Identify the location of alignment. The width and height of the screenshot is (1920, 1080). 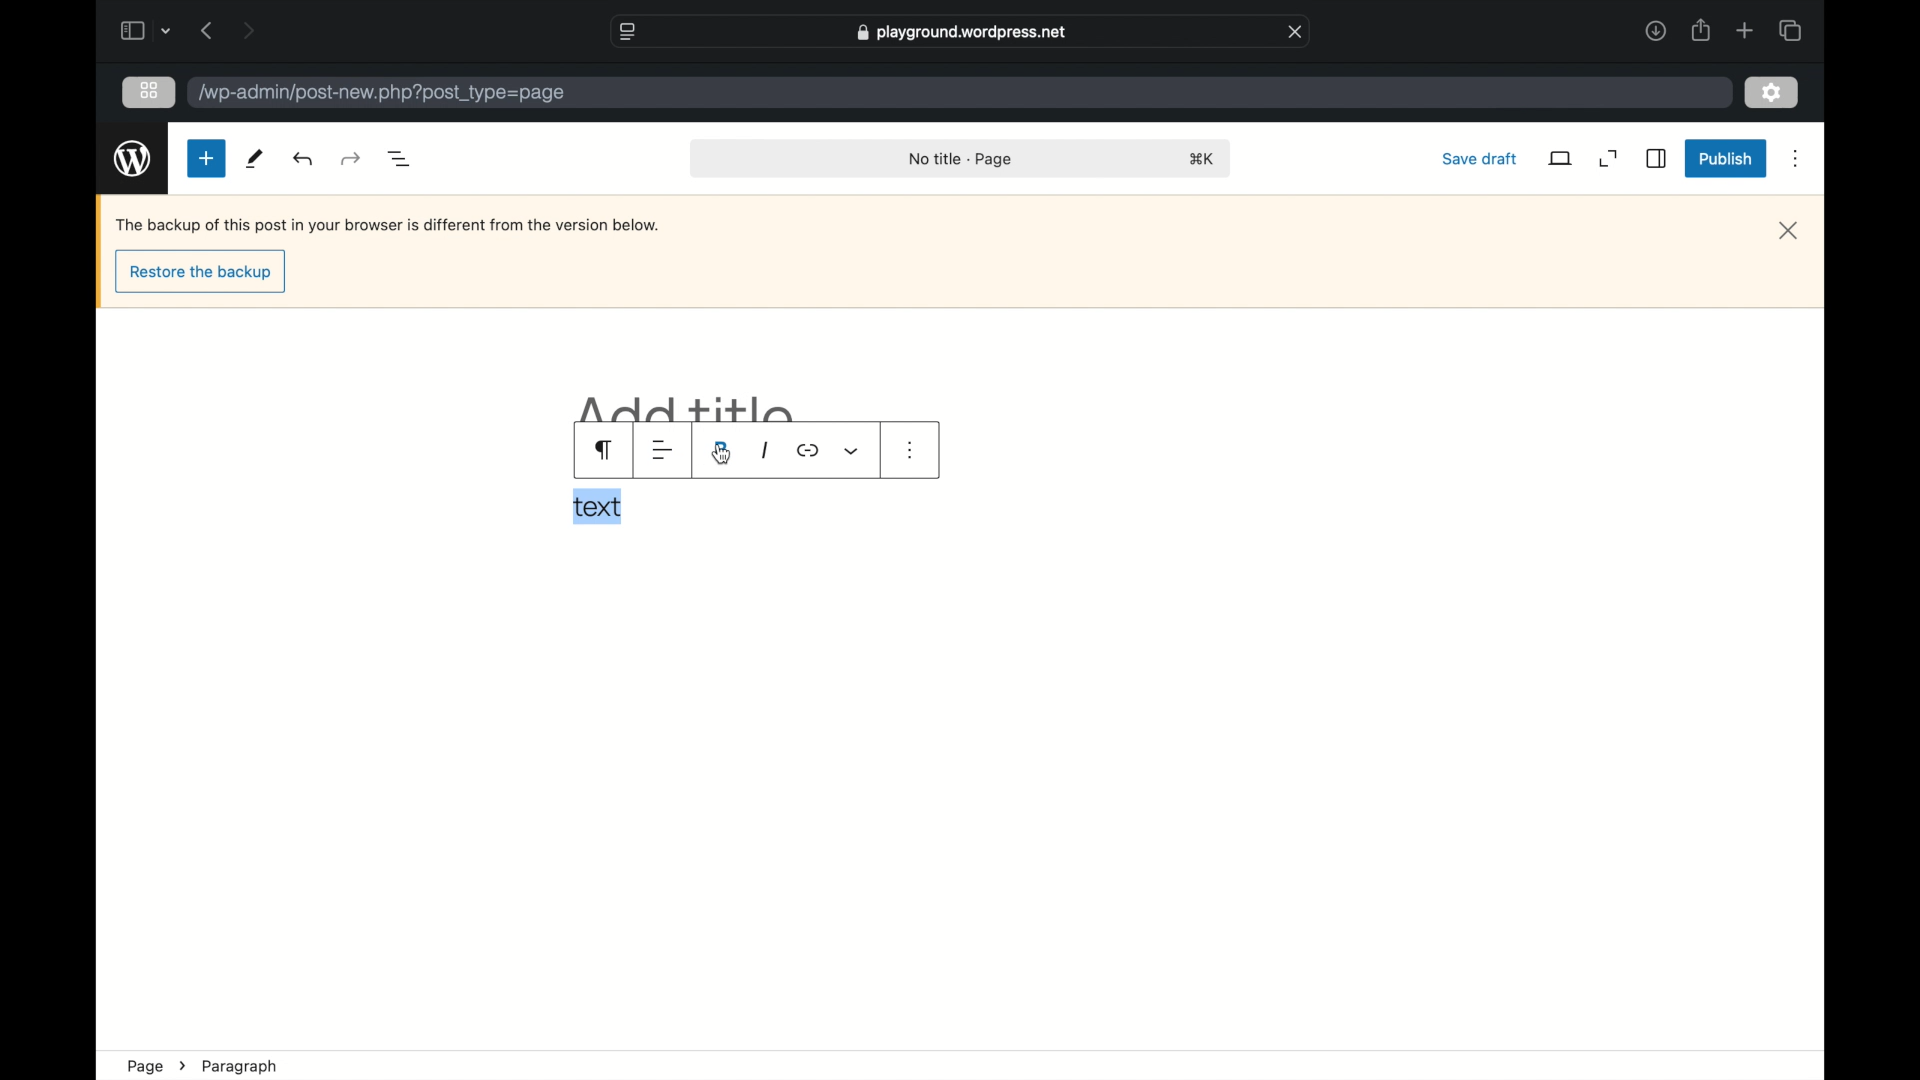
(662, 451).